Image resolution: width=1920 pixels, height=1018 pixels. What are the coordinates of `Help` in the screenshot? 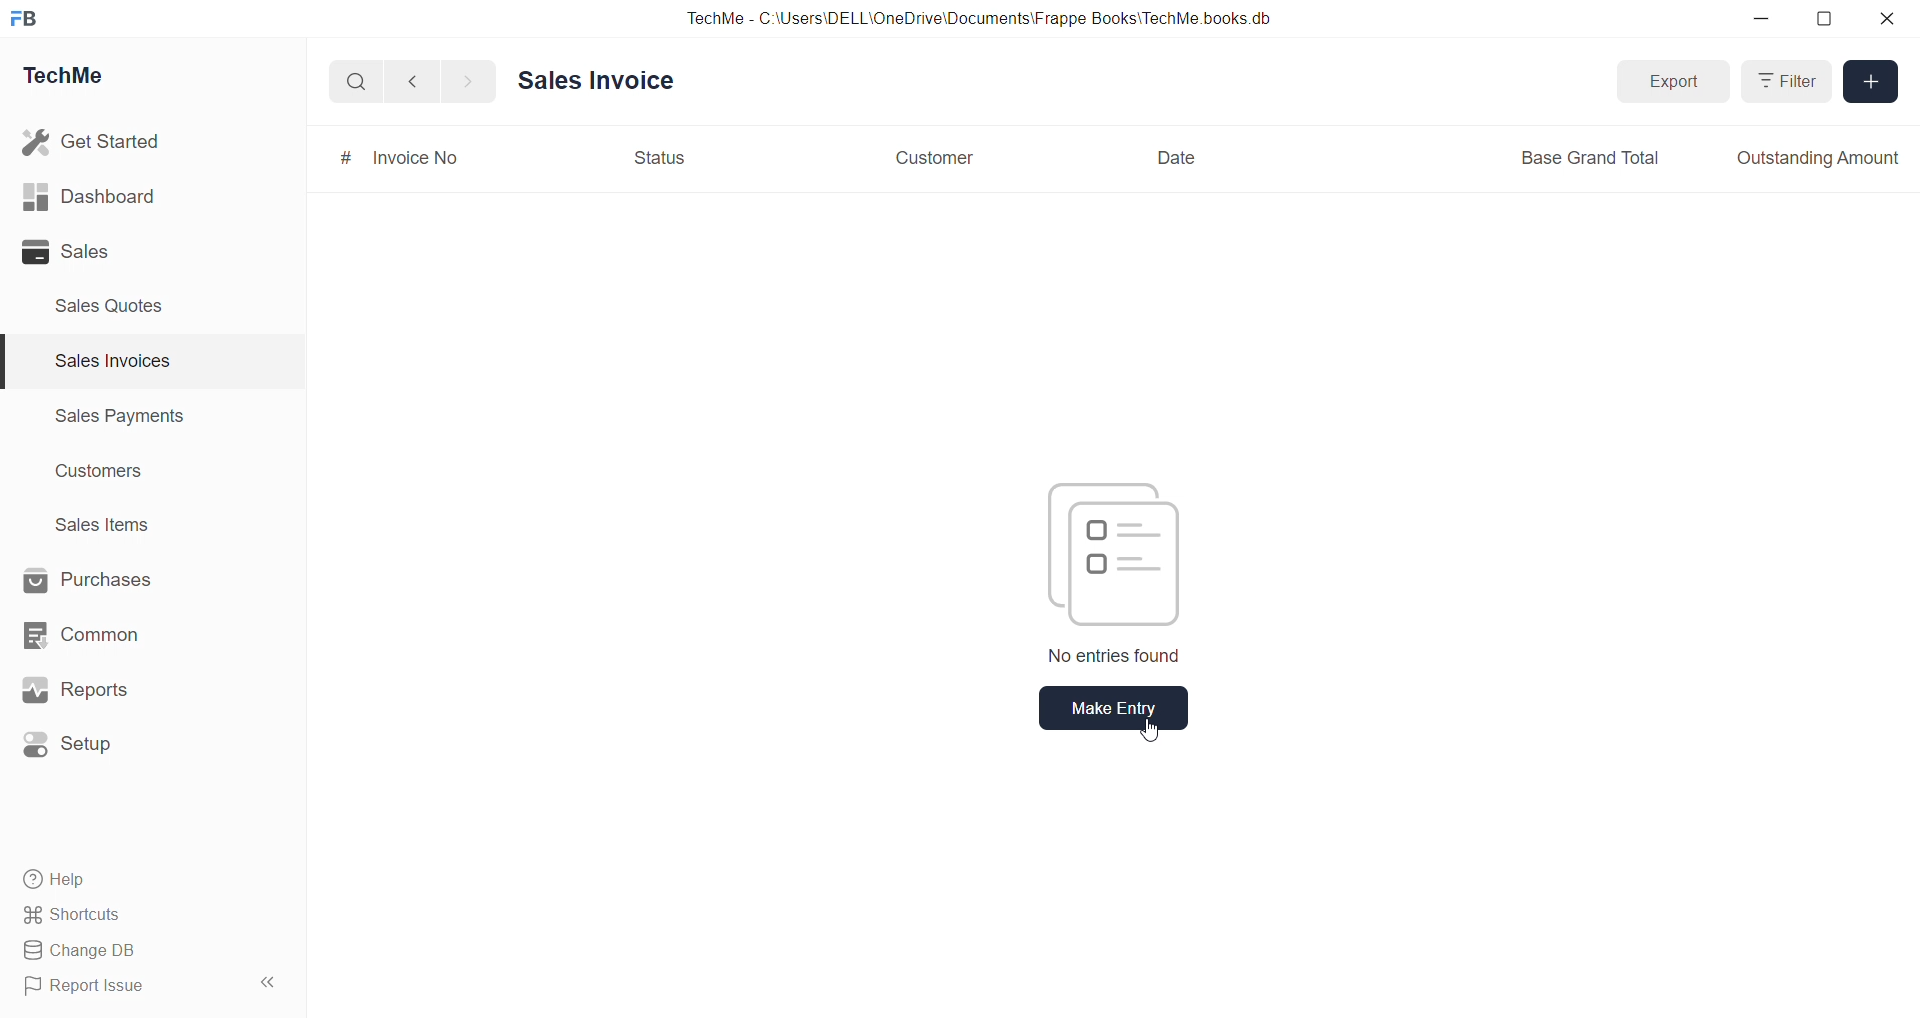 It's located at (59, 880).